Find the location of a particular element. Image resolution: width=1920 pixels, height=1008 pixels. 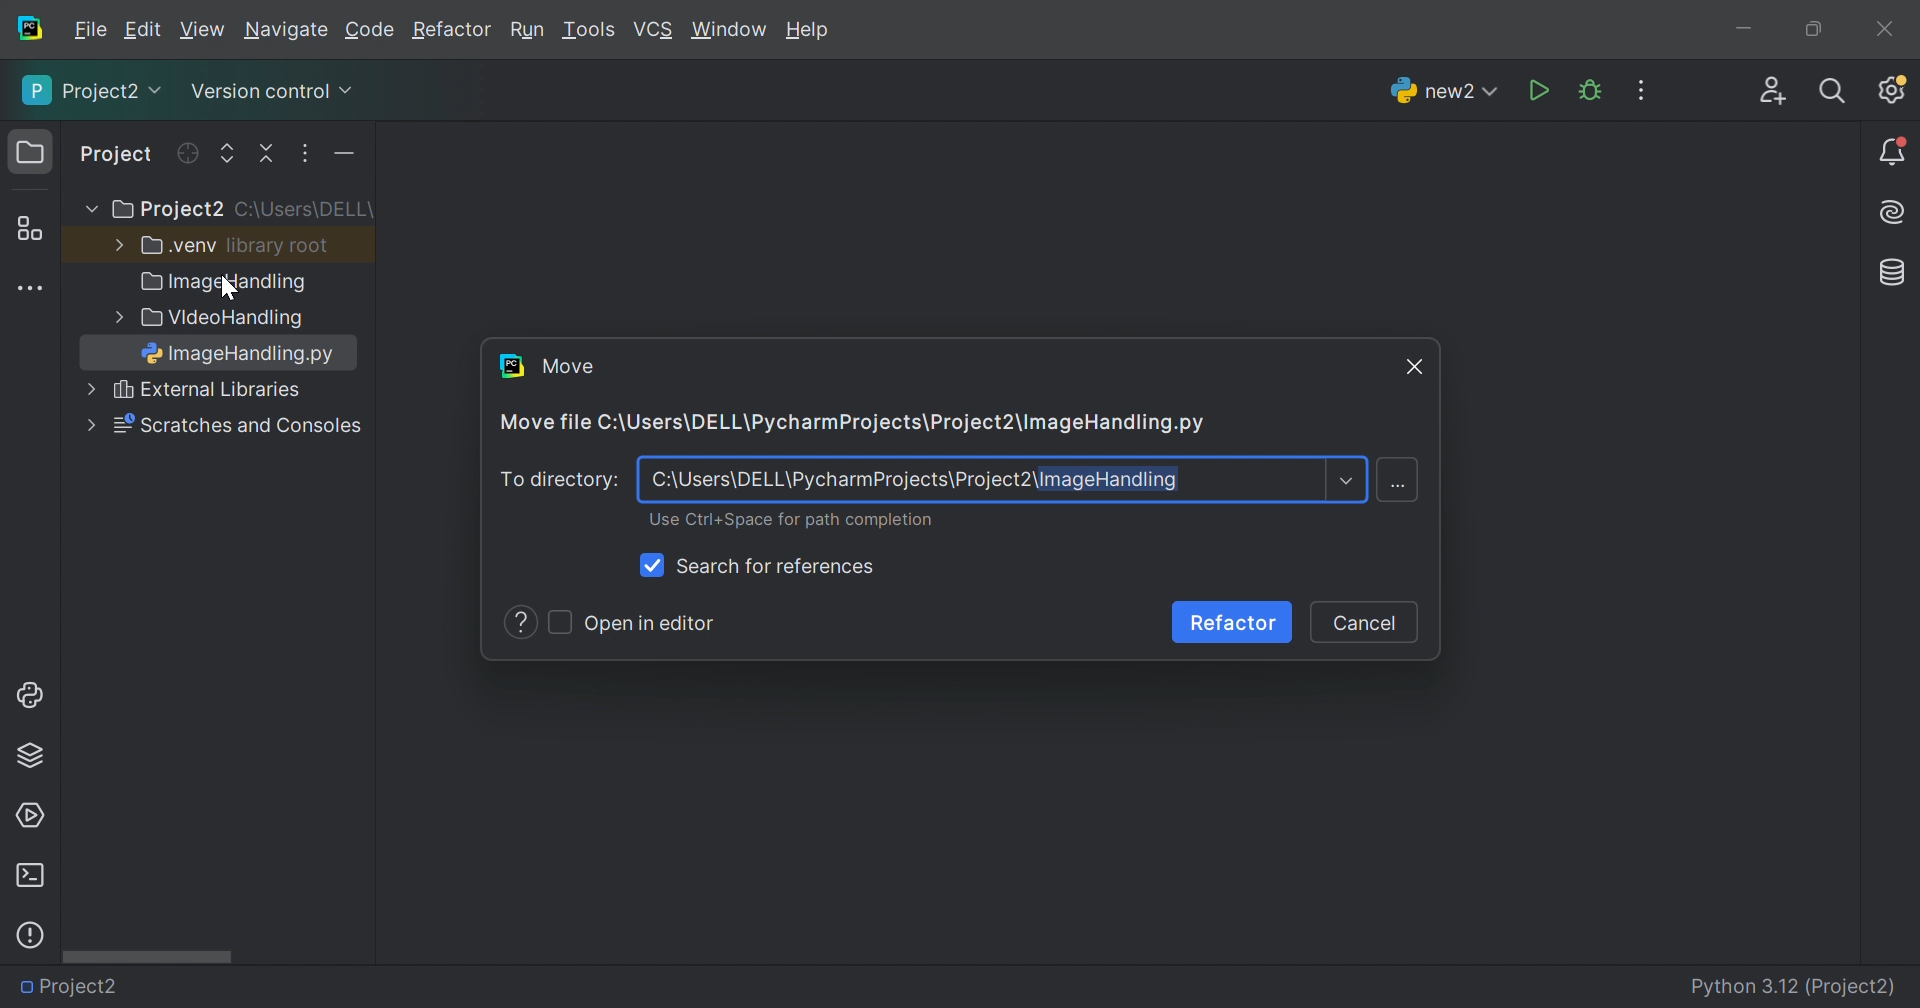

Project is located at coordinates (118, 156).